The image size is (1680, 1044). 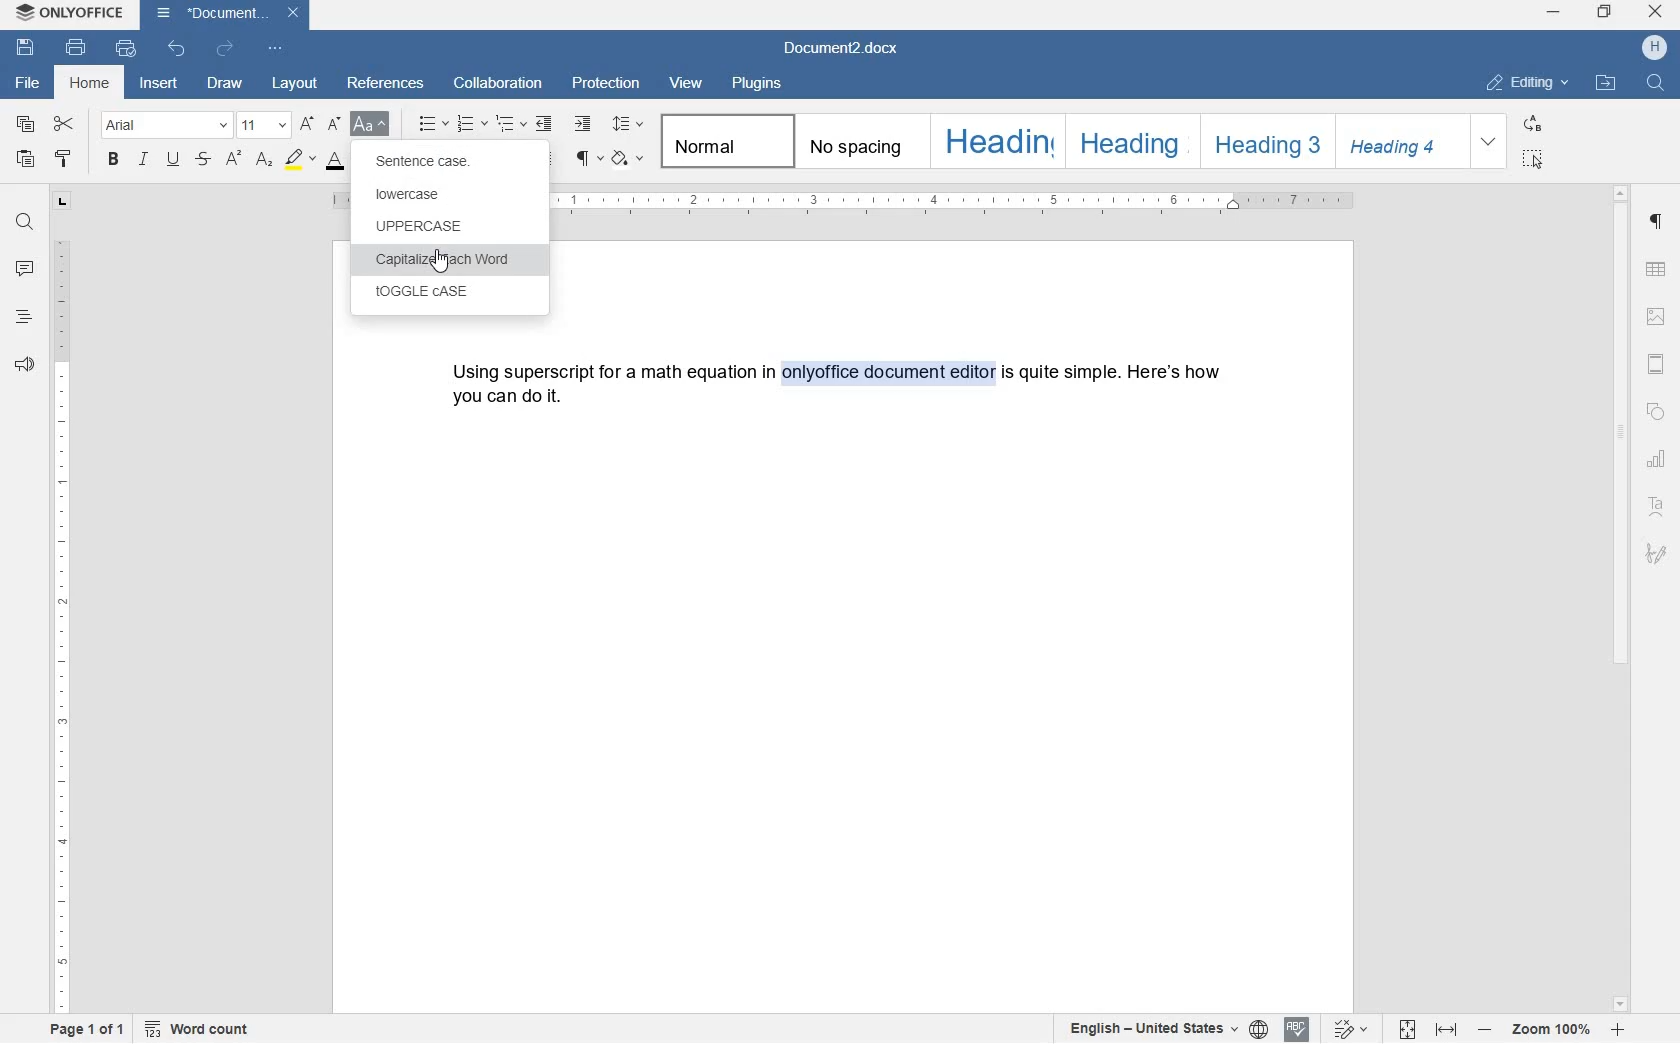 What do you see at coordinates (144, 162) in the screenshot?
I see `italic` at bounding box center [144, 162].